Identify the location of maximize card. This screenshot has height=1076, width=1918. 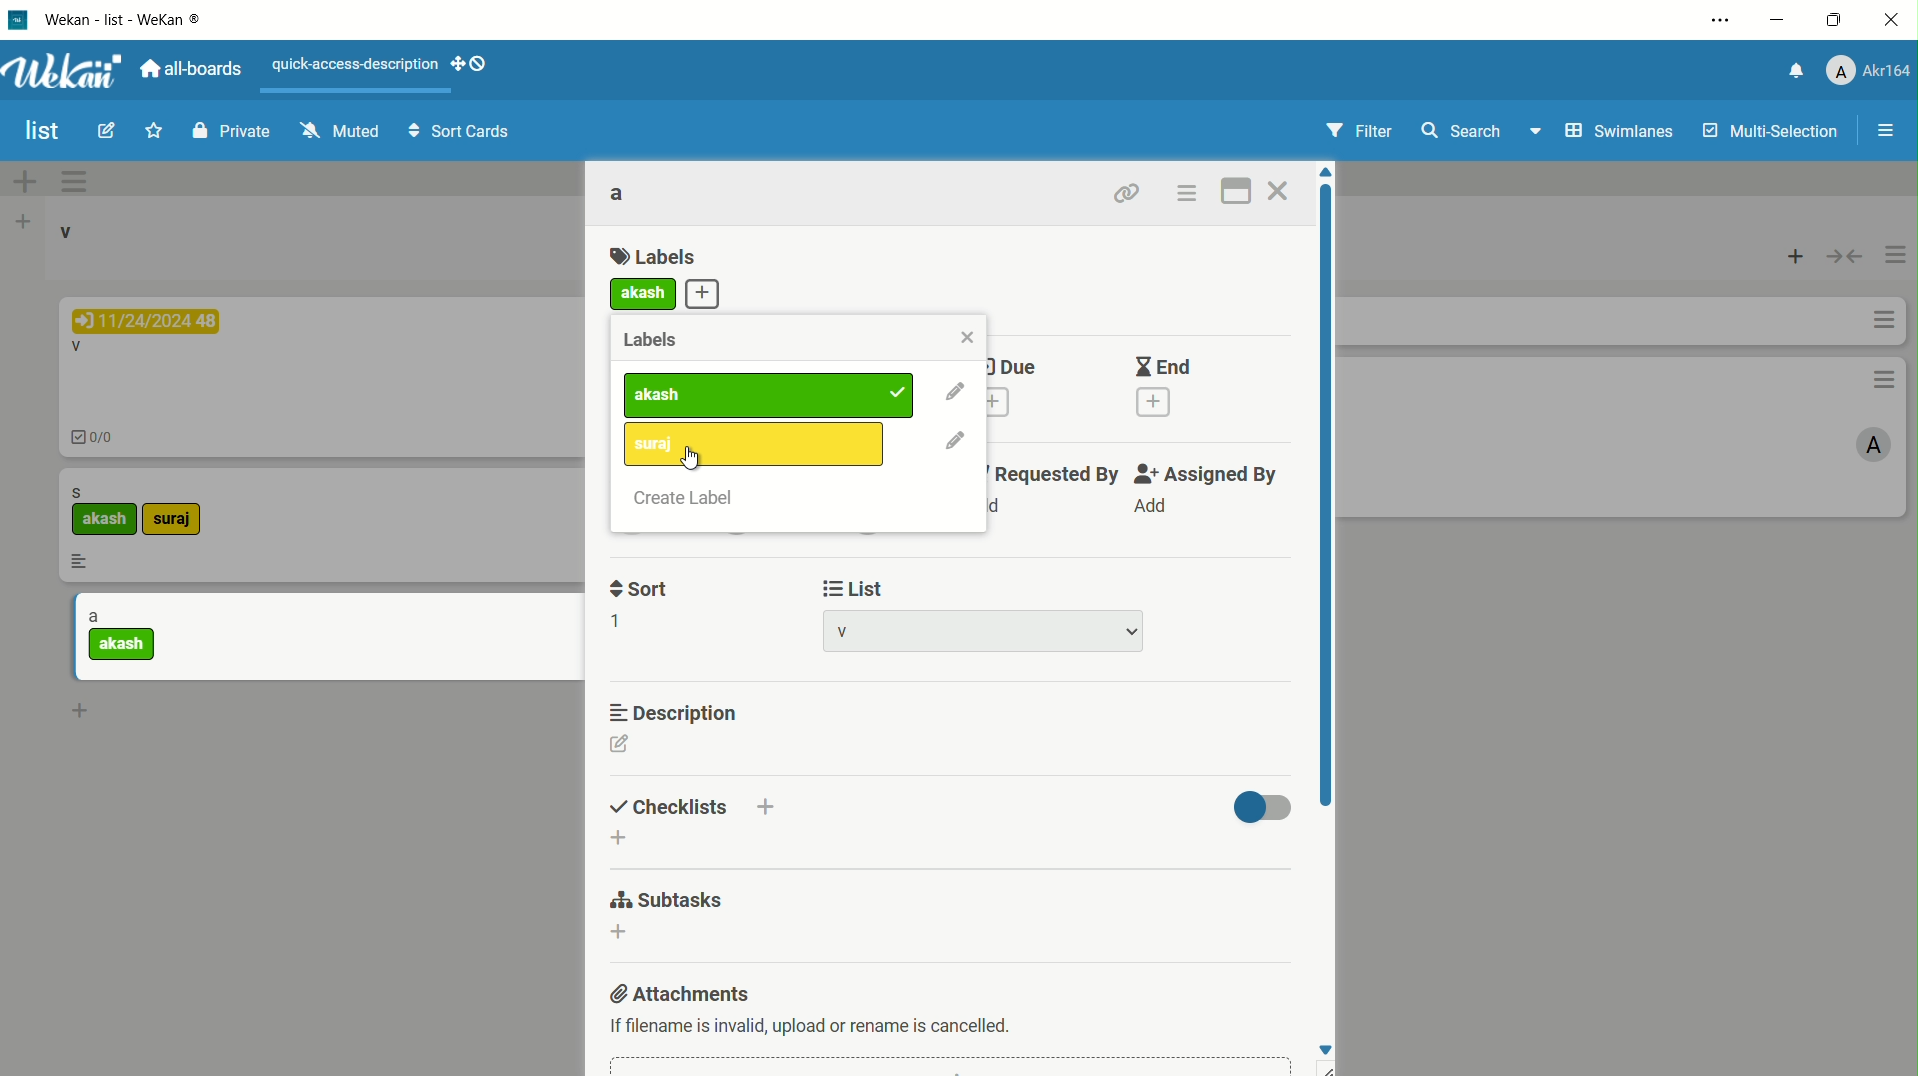
(1239, 190).